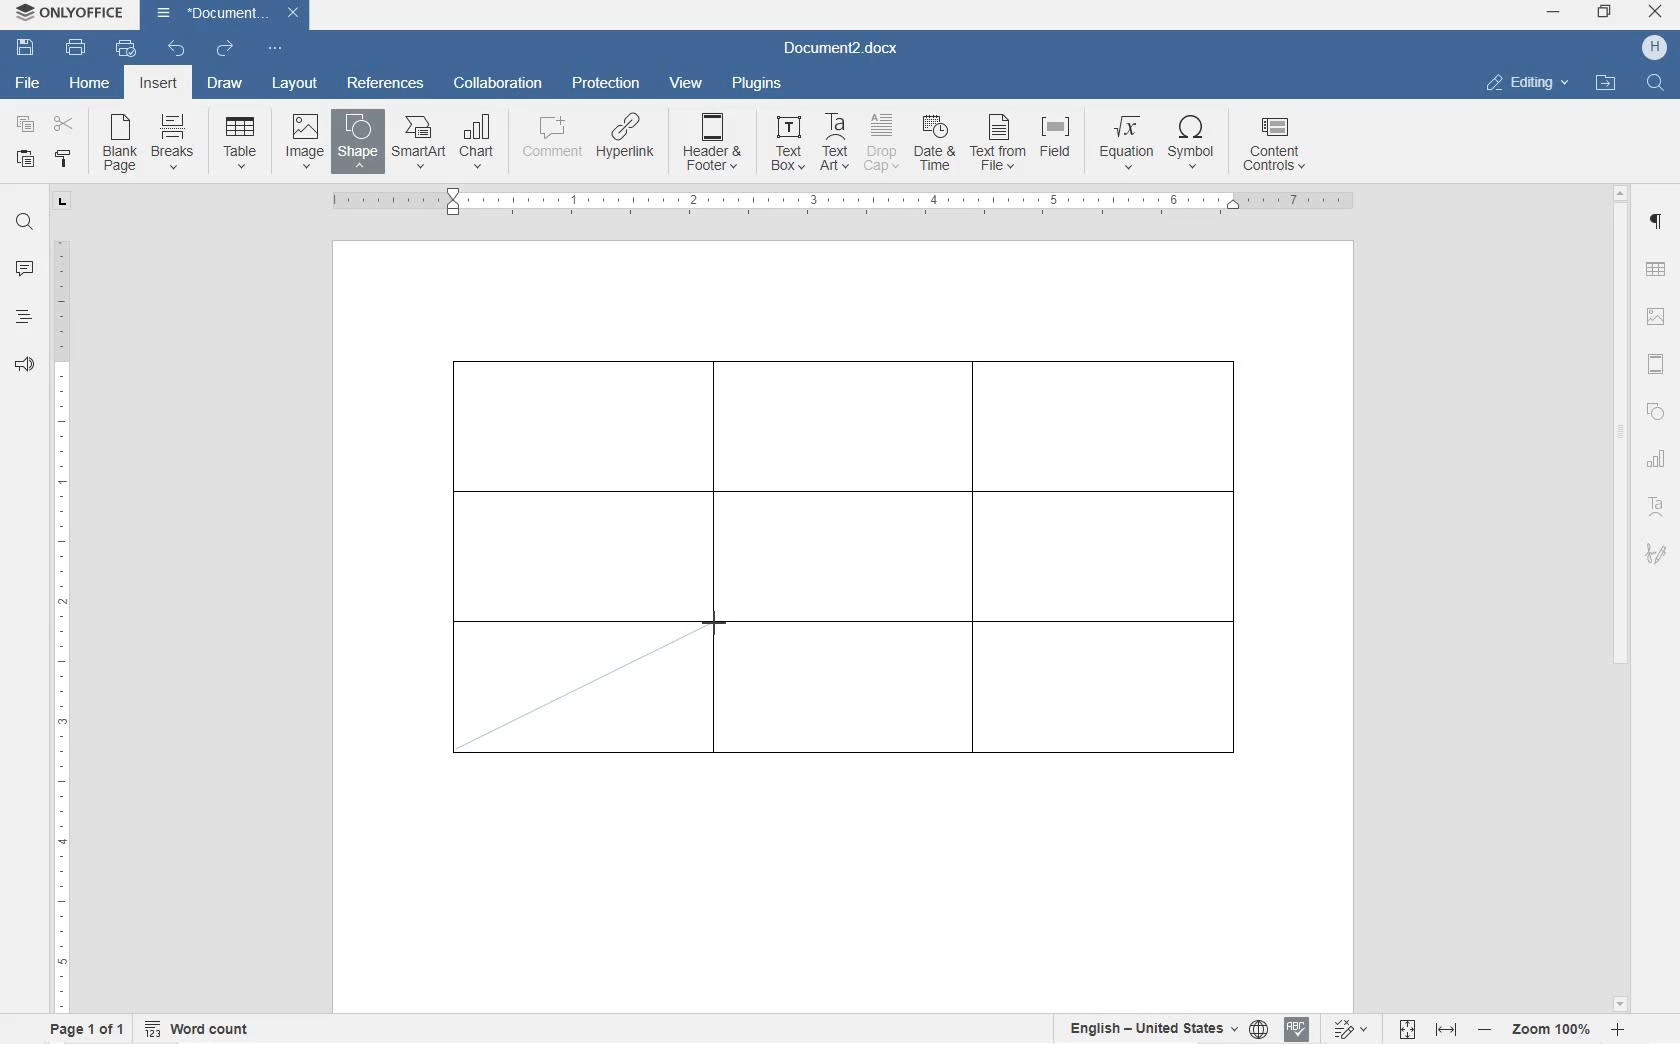 Image resolution: width=1680 pixels, height=1044 pixels. Describe the element at coordinates (1271, 147) in the screenshot. I see `CONTENT CONTROLS` at that location.